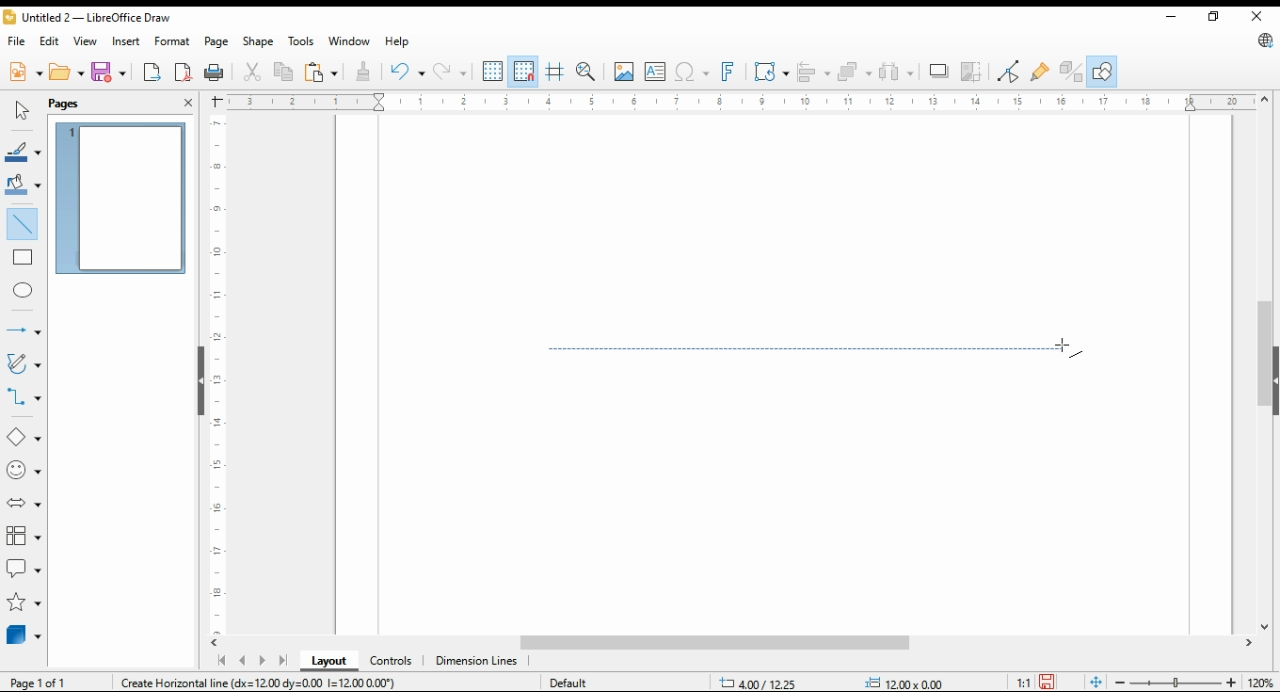 The height and width of the screenshot is (692, 1280). Describe the element at coordinates (300, 41) in the screenshot. I see `tools` at that location.